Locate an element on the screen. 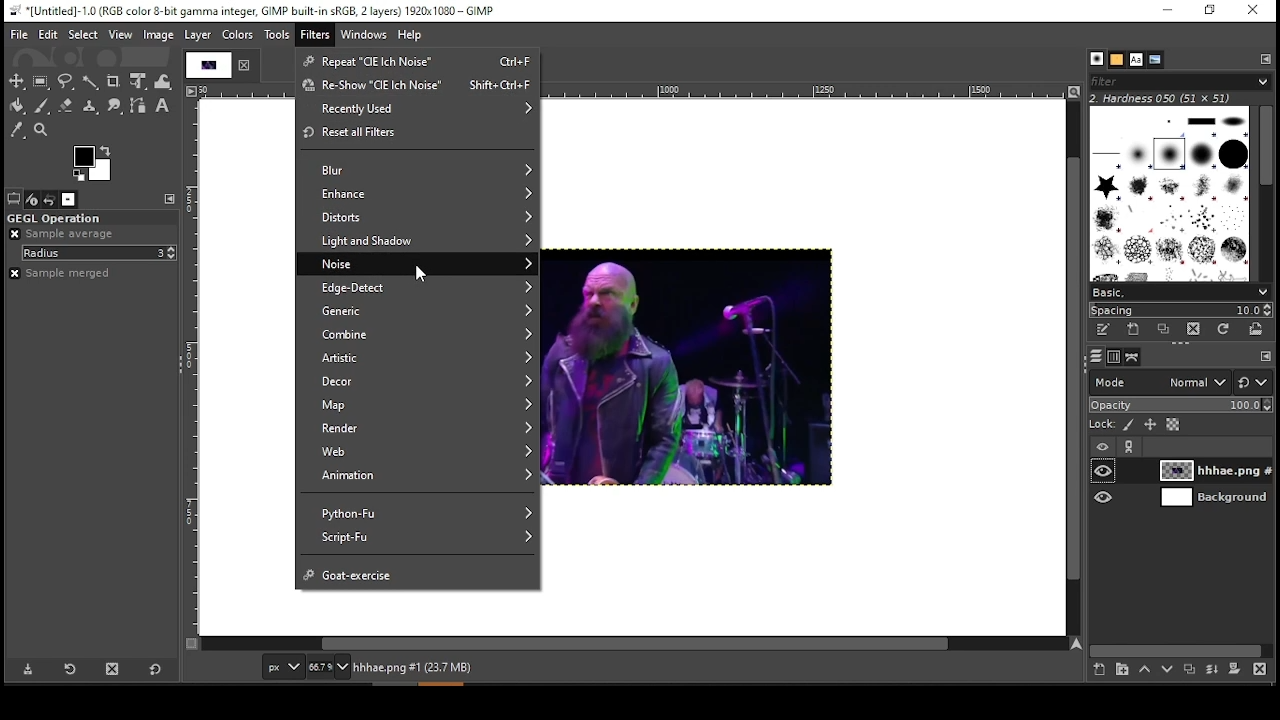  lock size and positioning is located at coordinates (1151, 425).